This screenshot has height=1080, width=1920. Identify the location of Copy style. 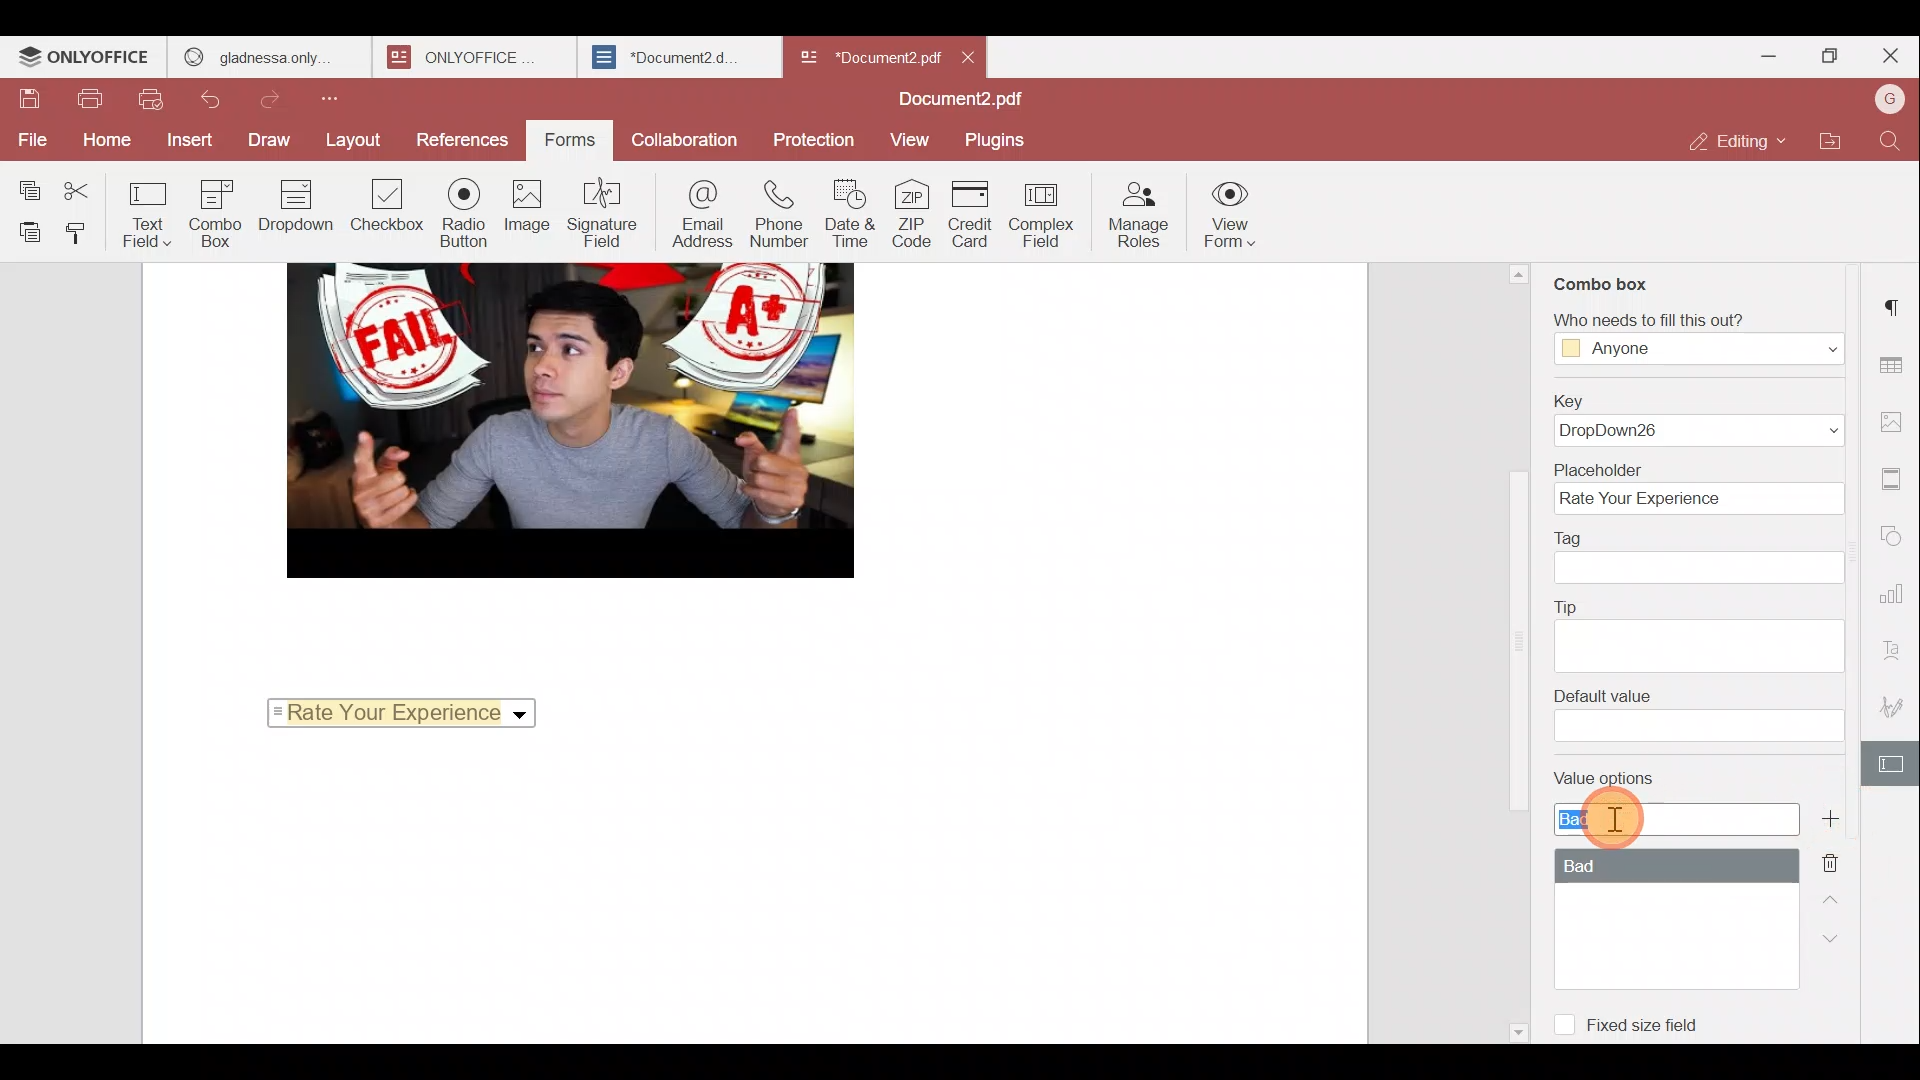
(86, 233).